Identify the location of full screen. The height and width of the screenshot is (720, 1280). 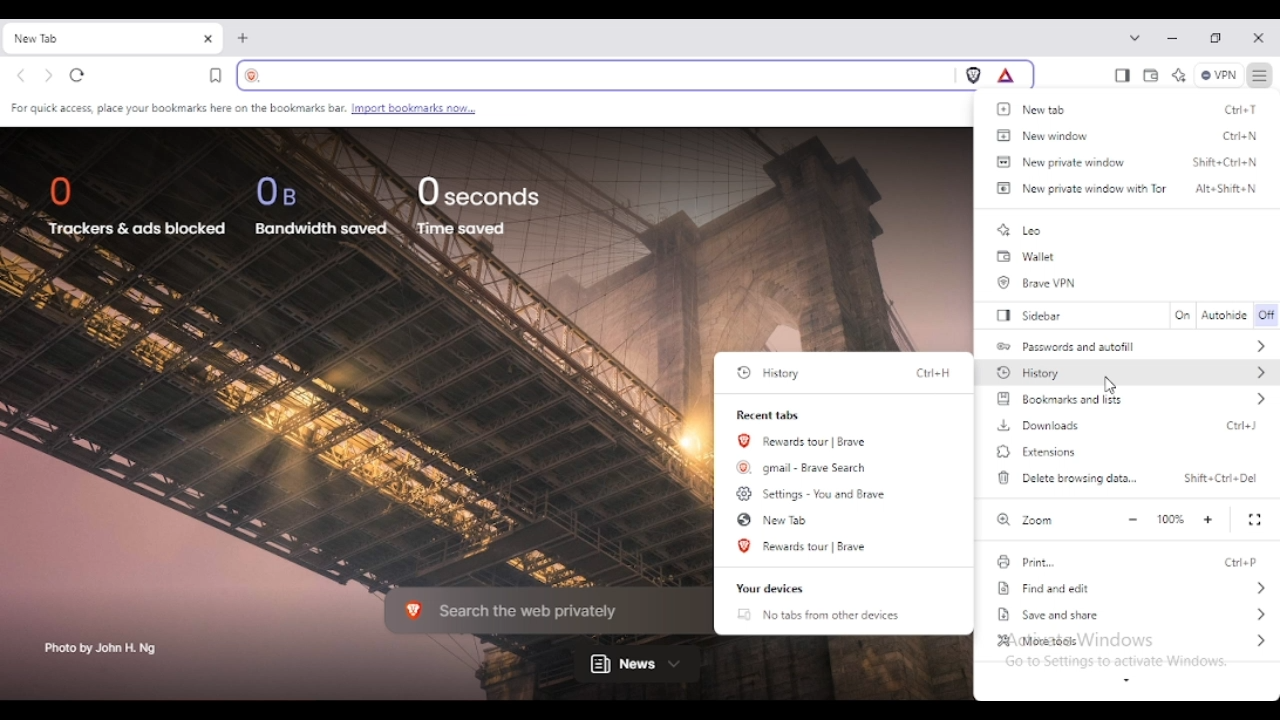
(1256, 520).